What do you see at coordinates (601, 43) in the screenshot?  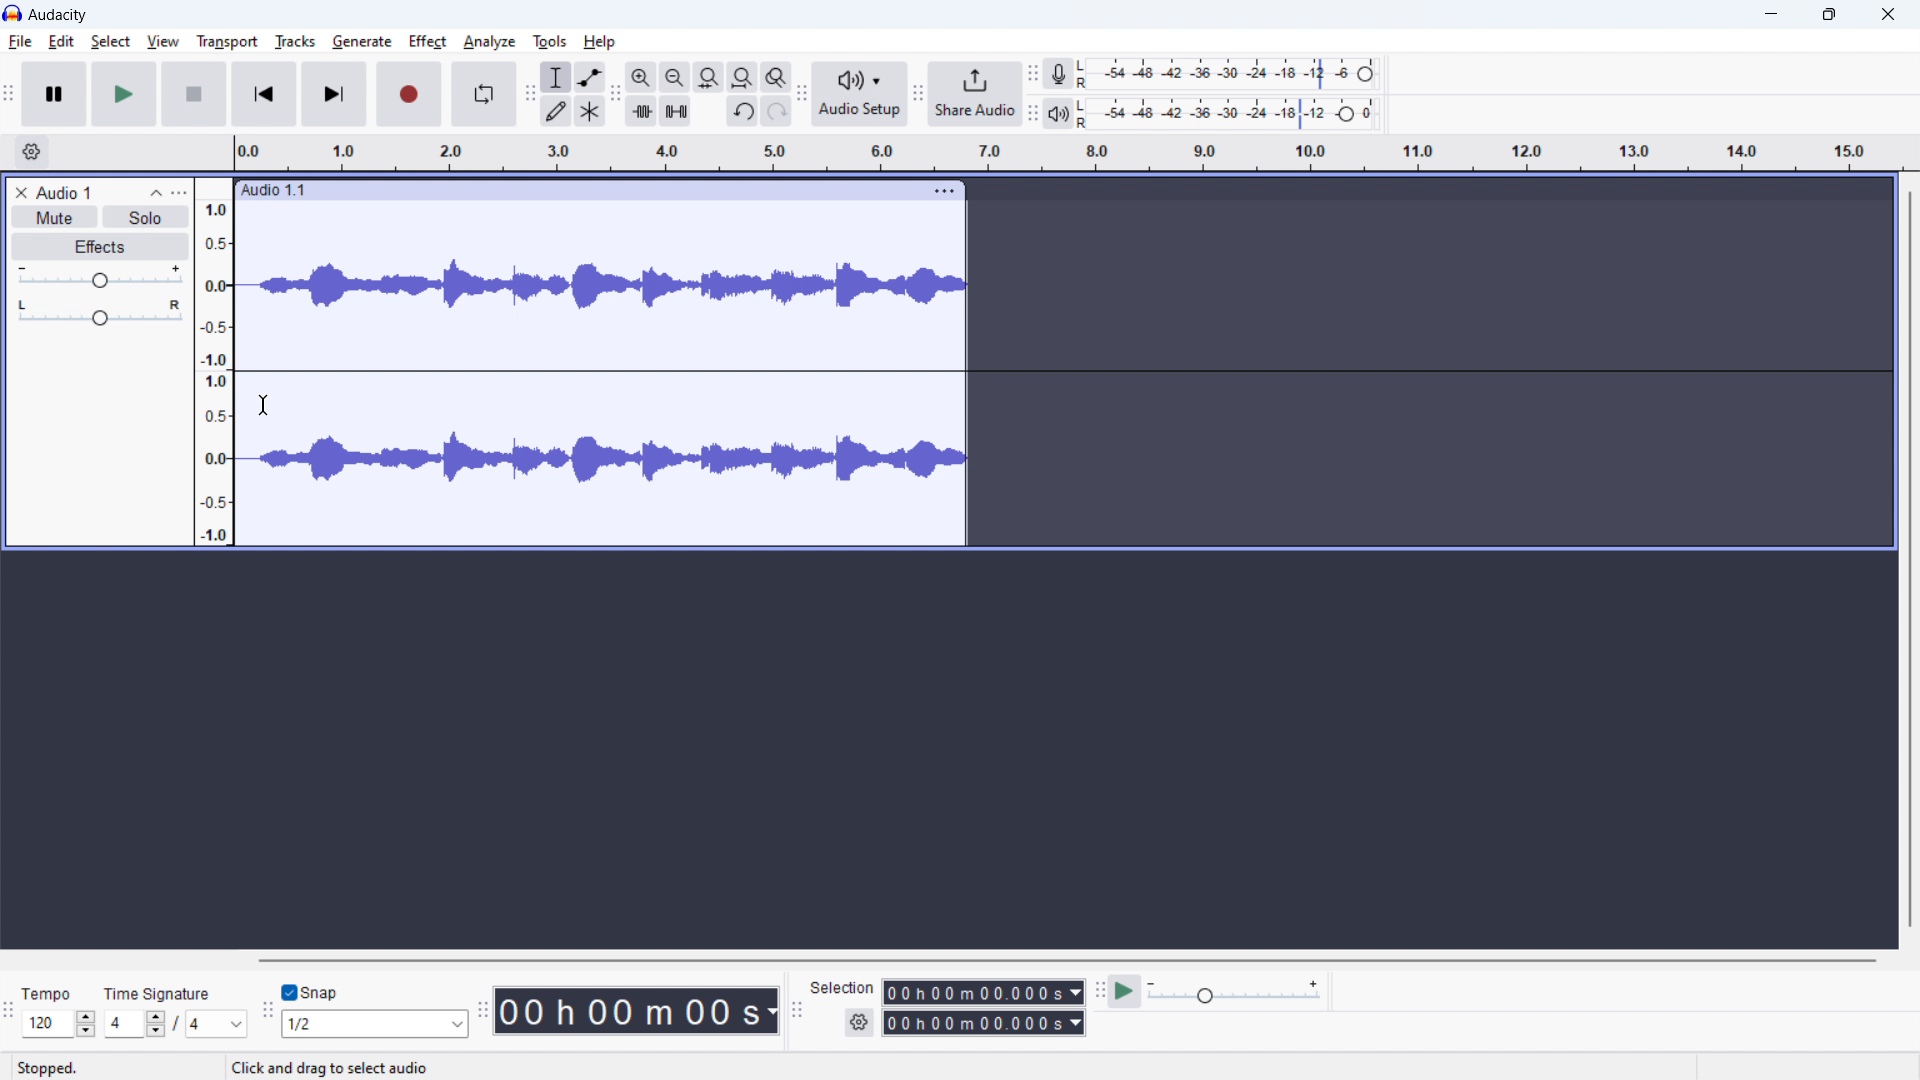 I see `help` at bounding box center [601, 43].